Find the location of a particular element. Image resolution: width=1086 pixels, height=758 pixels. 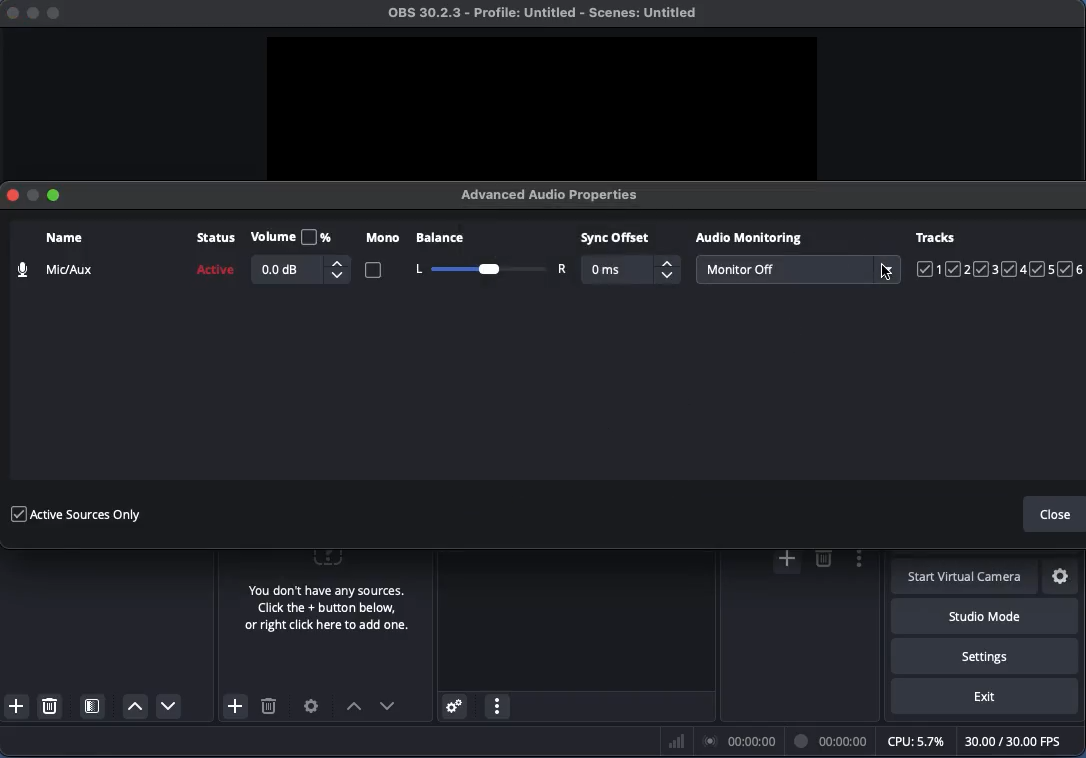

maximize is located at coordinates (61, 12).